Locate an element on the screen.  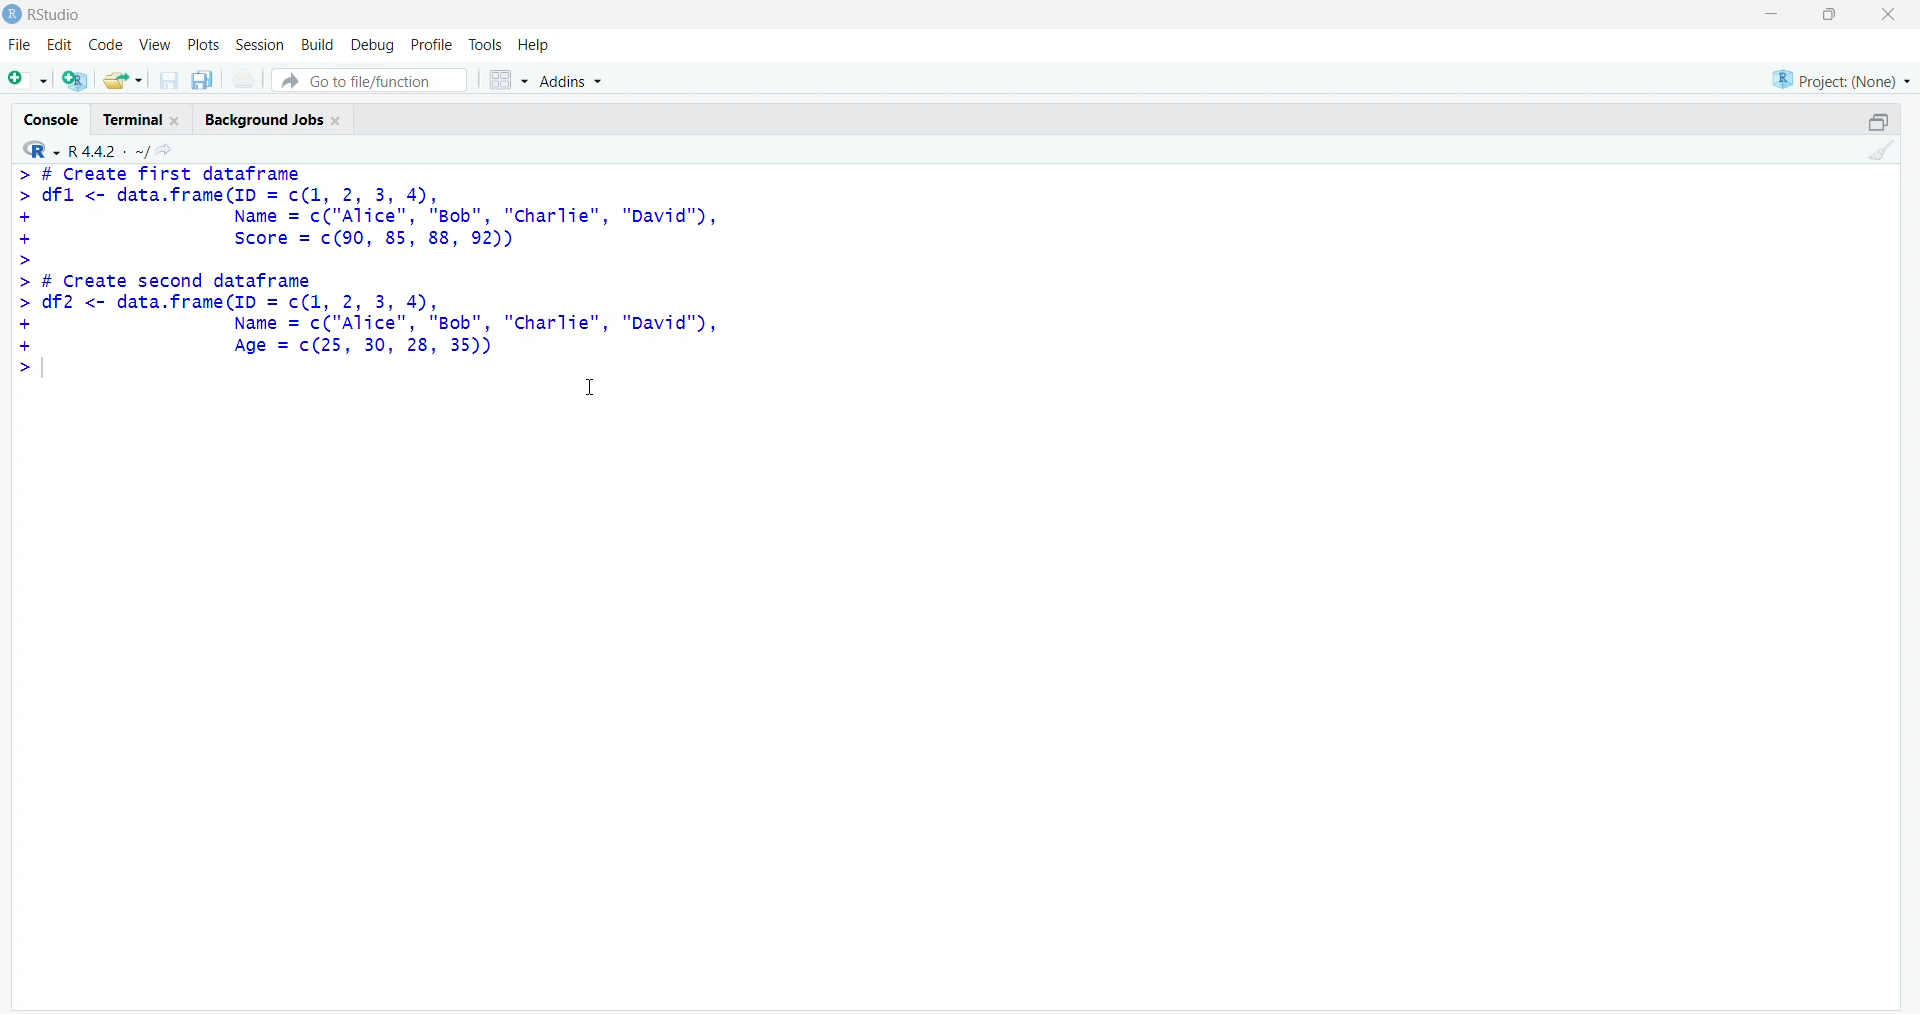
Background jobs is located at coordinates (264, 121).